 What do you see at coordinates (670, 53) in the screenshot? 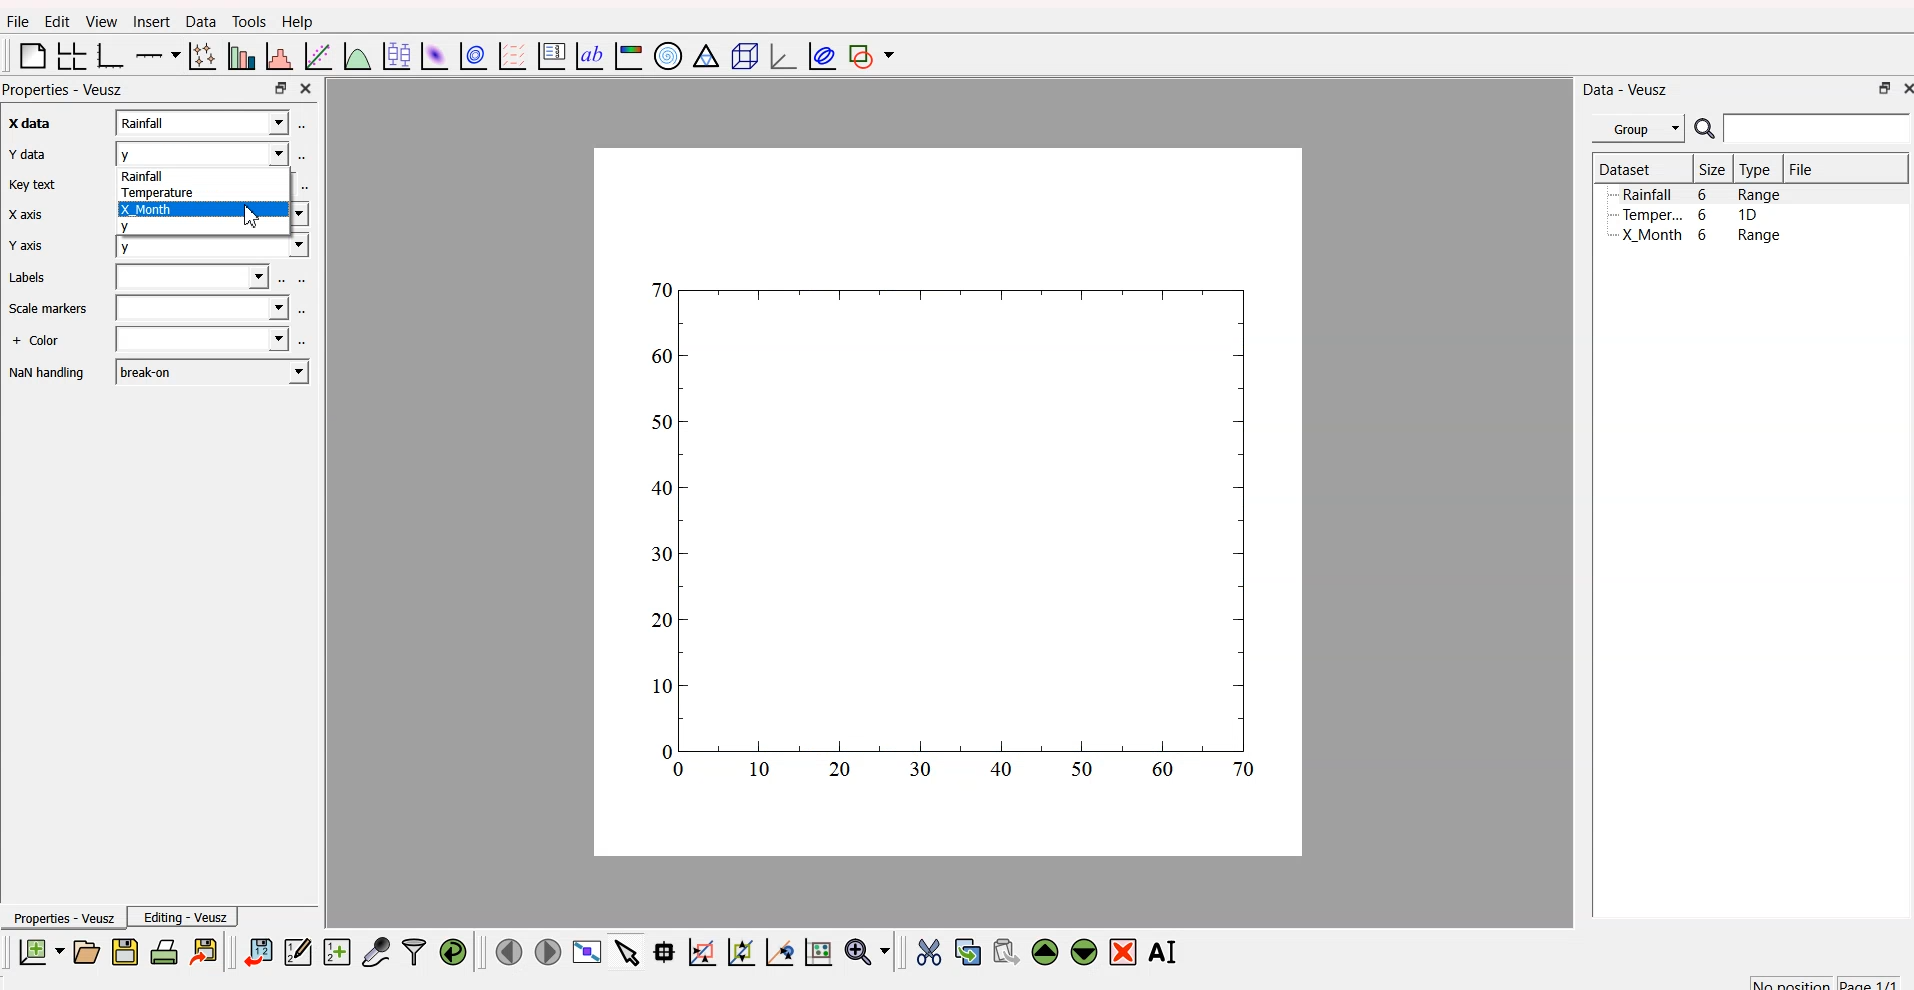
I see `polar graph` at bounding box center [670, 53].